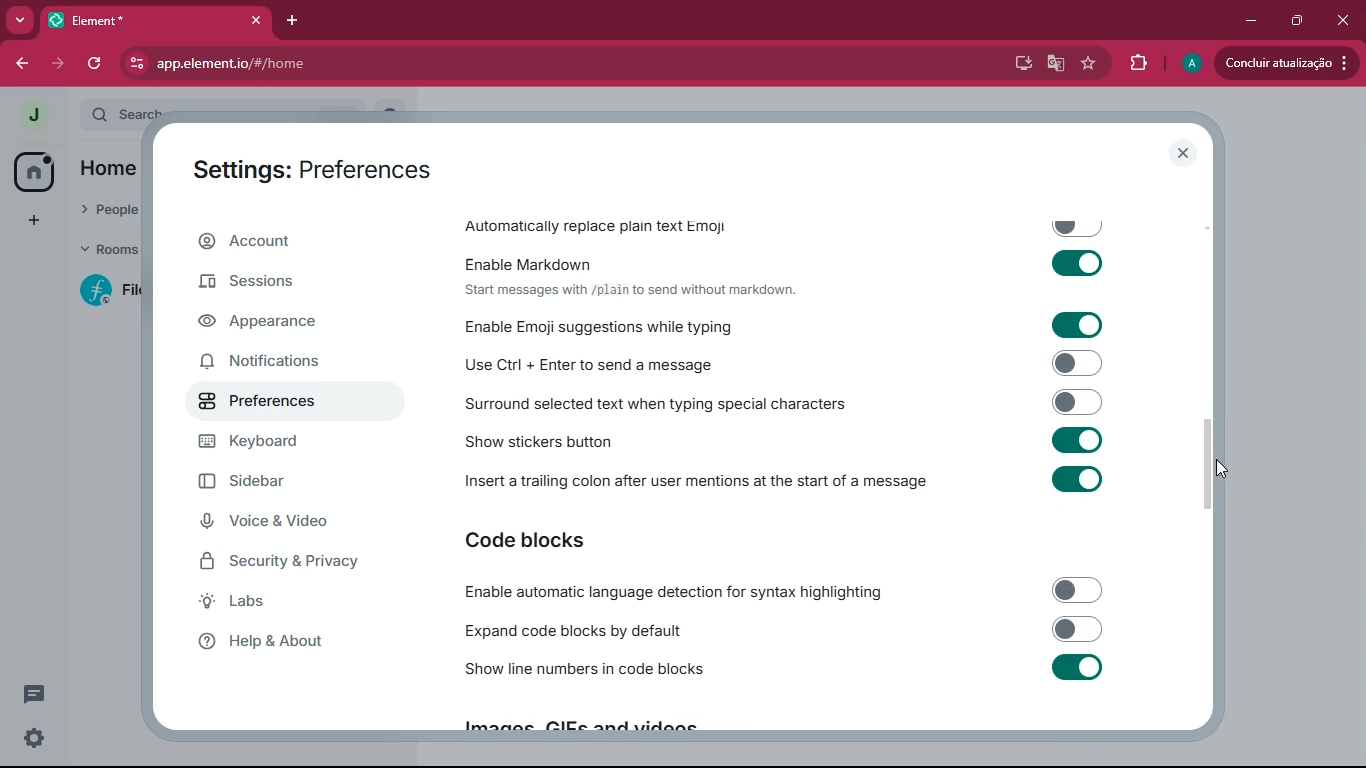 The image size is (1366, 768). I want to click on room, so click(102, 291).